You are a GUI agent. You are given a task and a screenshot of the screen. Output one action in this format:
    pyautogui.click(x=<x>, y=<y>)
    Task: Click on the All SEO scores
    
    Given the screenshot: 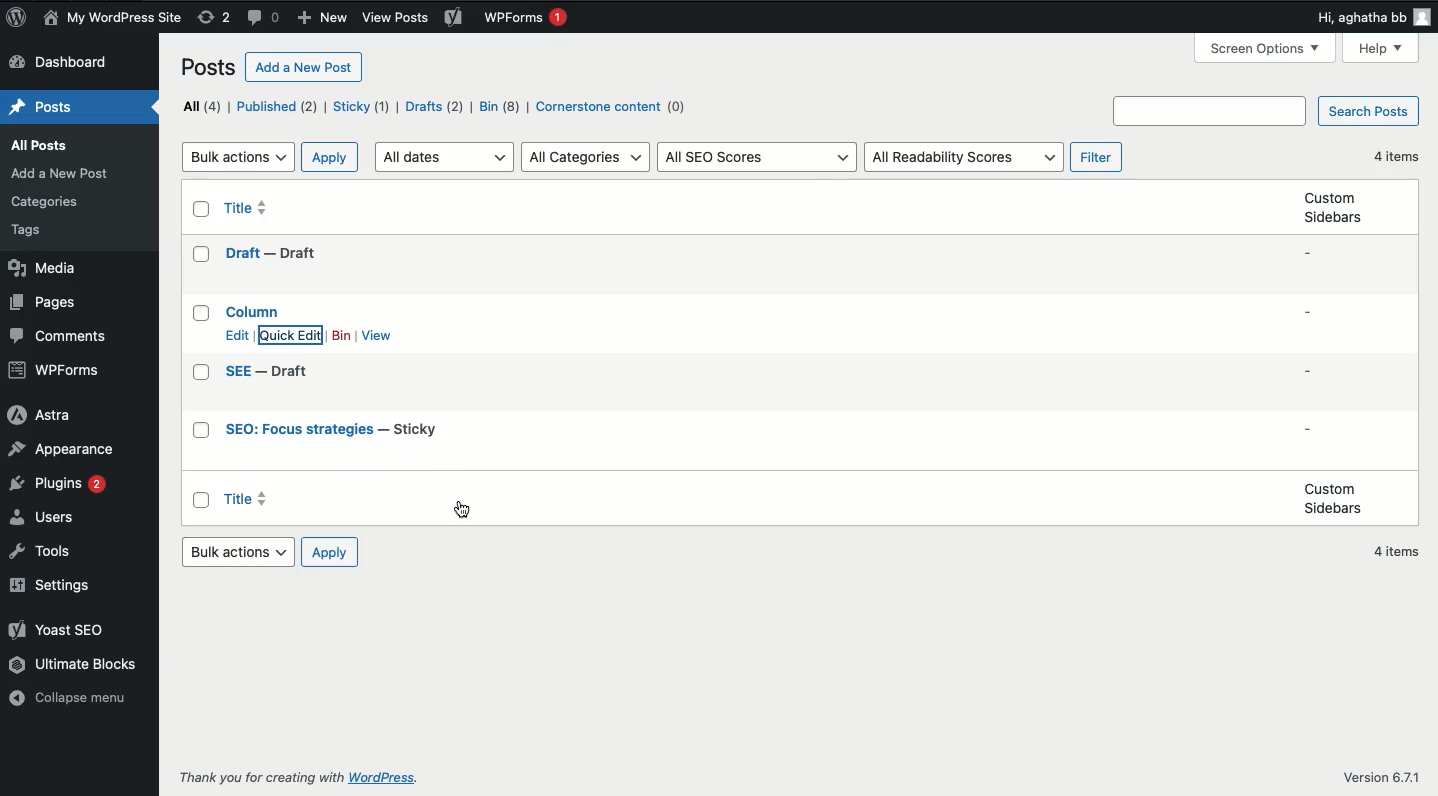 What is the action you would take?
    pyautogui.click(x=760, y=158)
    